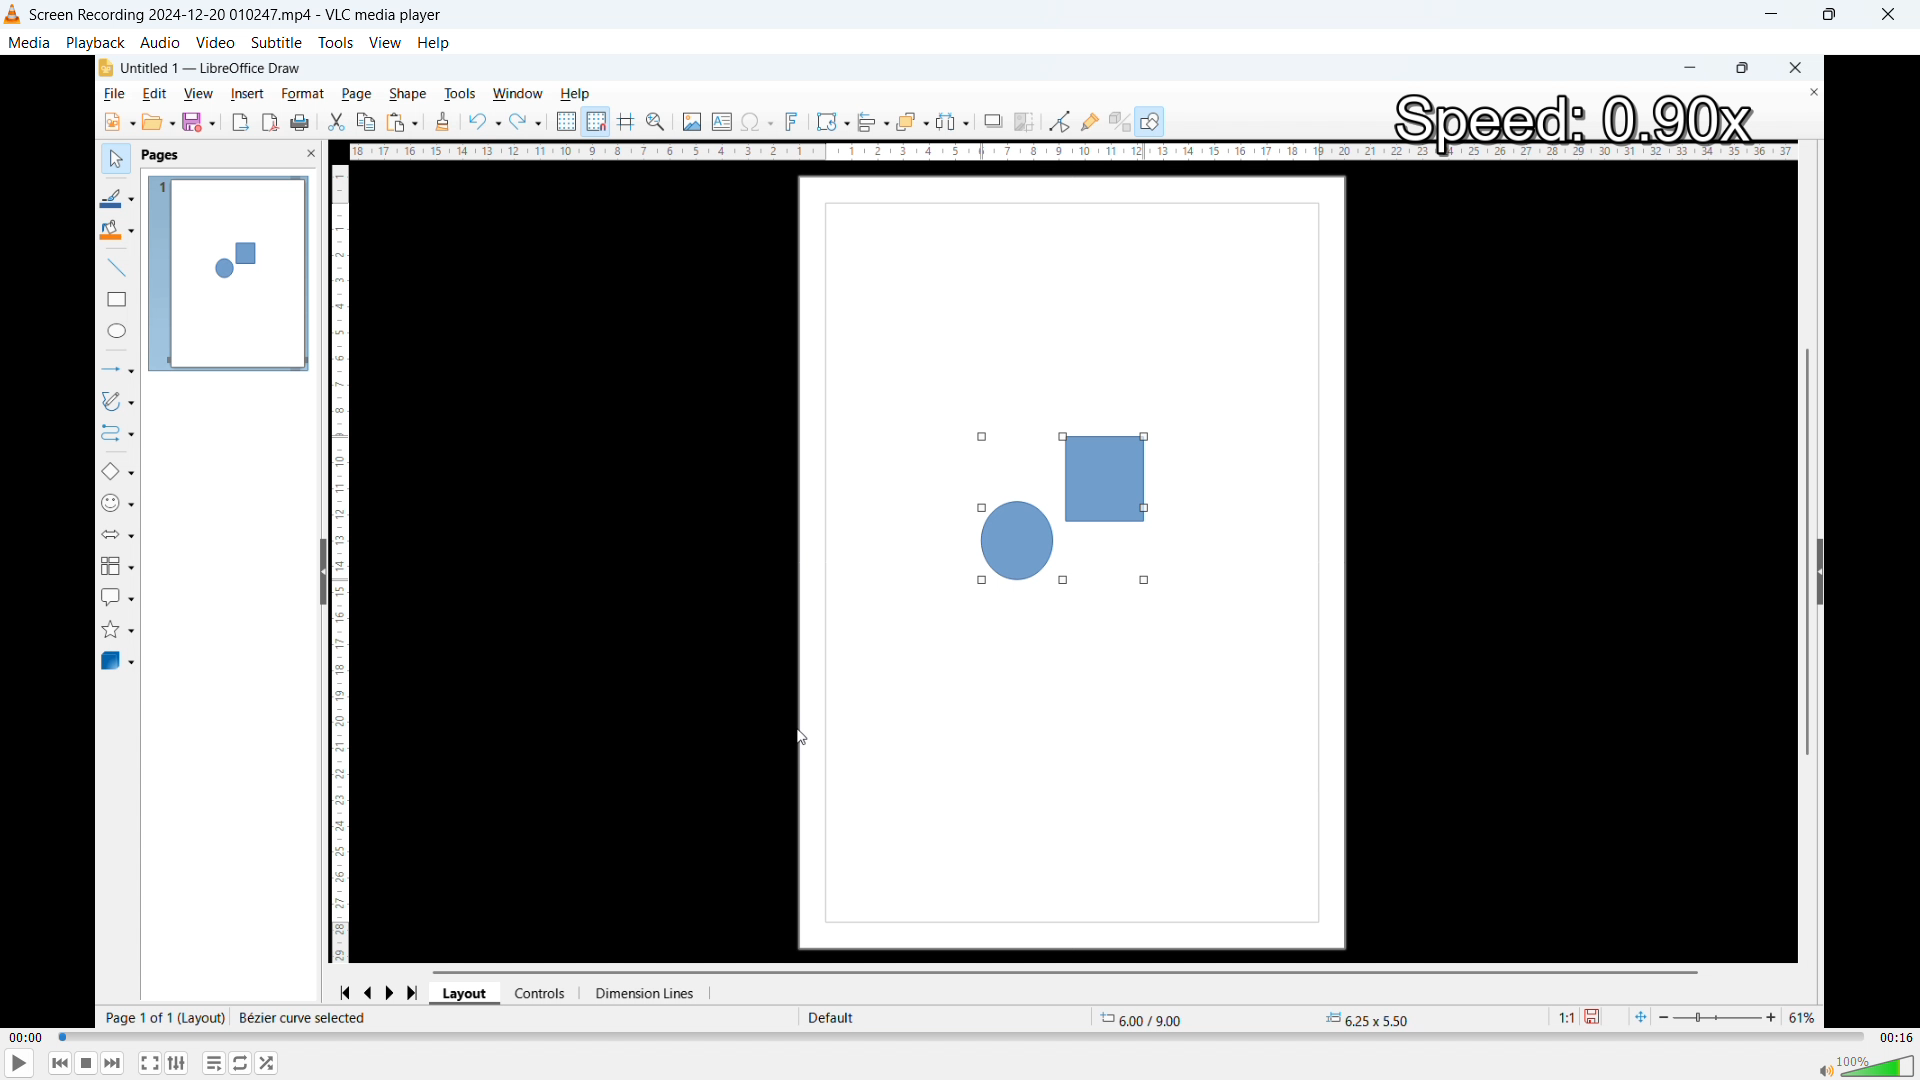 The height and width of the screenshot is (1080, 1920). Describe the element at coordinates (267, 1063) in the screenshot. I see `random ` at that location.